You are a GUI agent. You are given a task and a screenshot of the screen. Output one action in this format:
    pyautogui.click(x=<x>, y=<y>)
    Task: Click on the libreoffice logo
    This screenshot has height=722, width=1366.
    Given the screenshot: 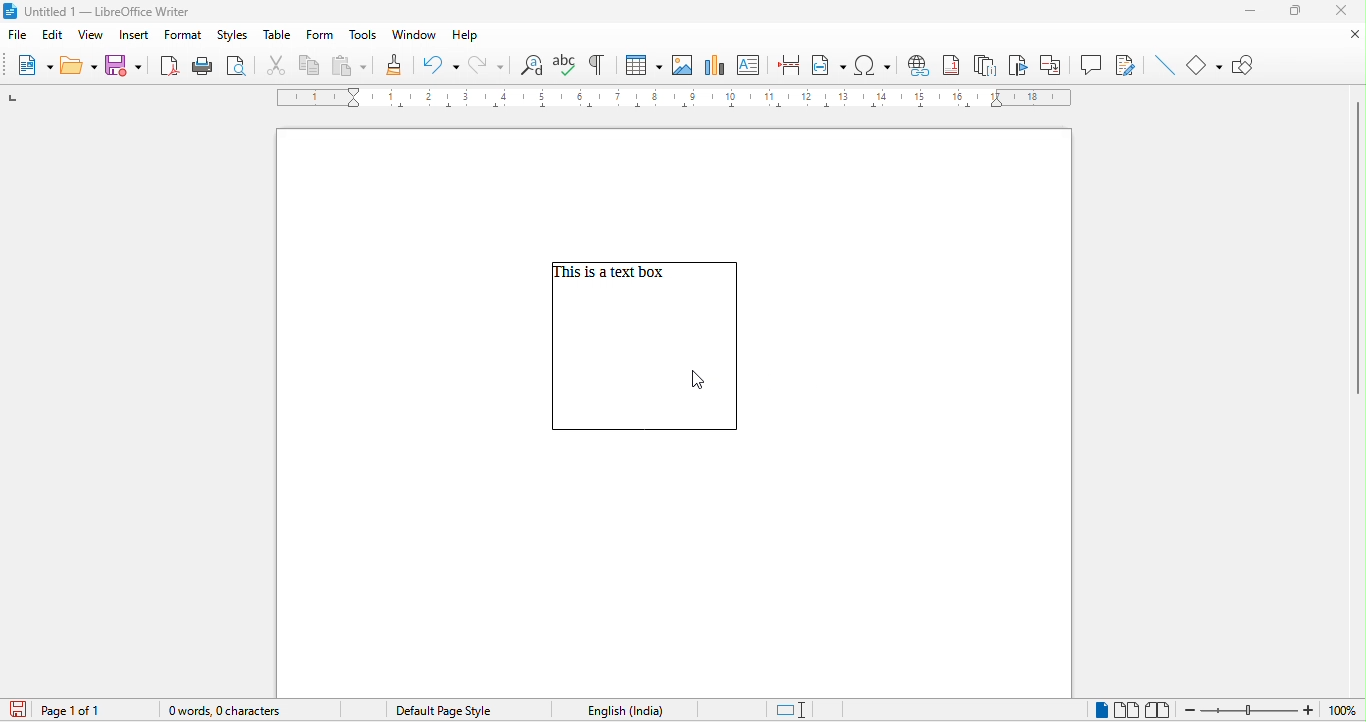 What is the action you would take?
    pyautogui.click(x=10, y=11)
    